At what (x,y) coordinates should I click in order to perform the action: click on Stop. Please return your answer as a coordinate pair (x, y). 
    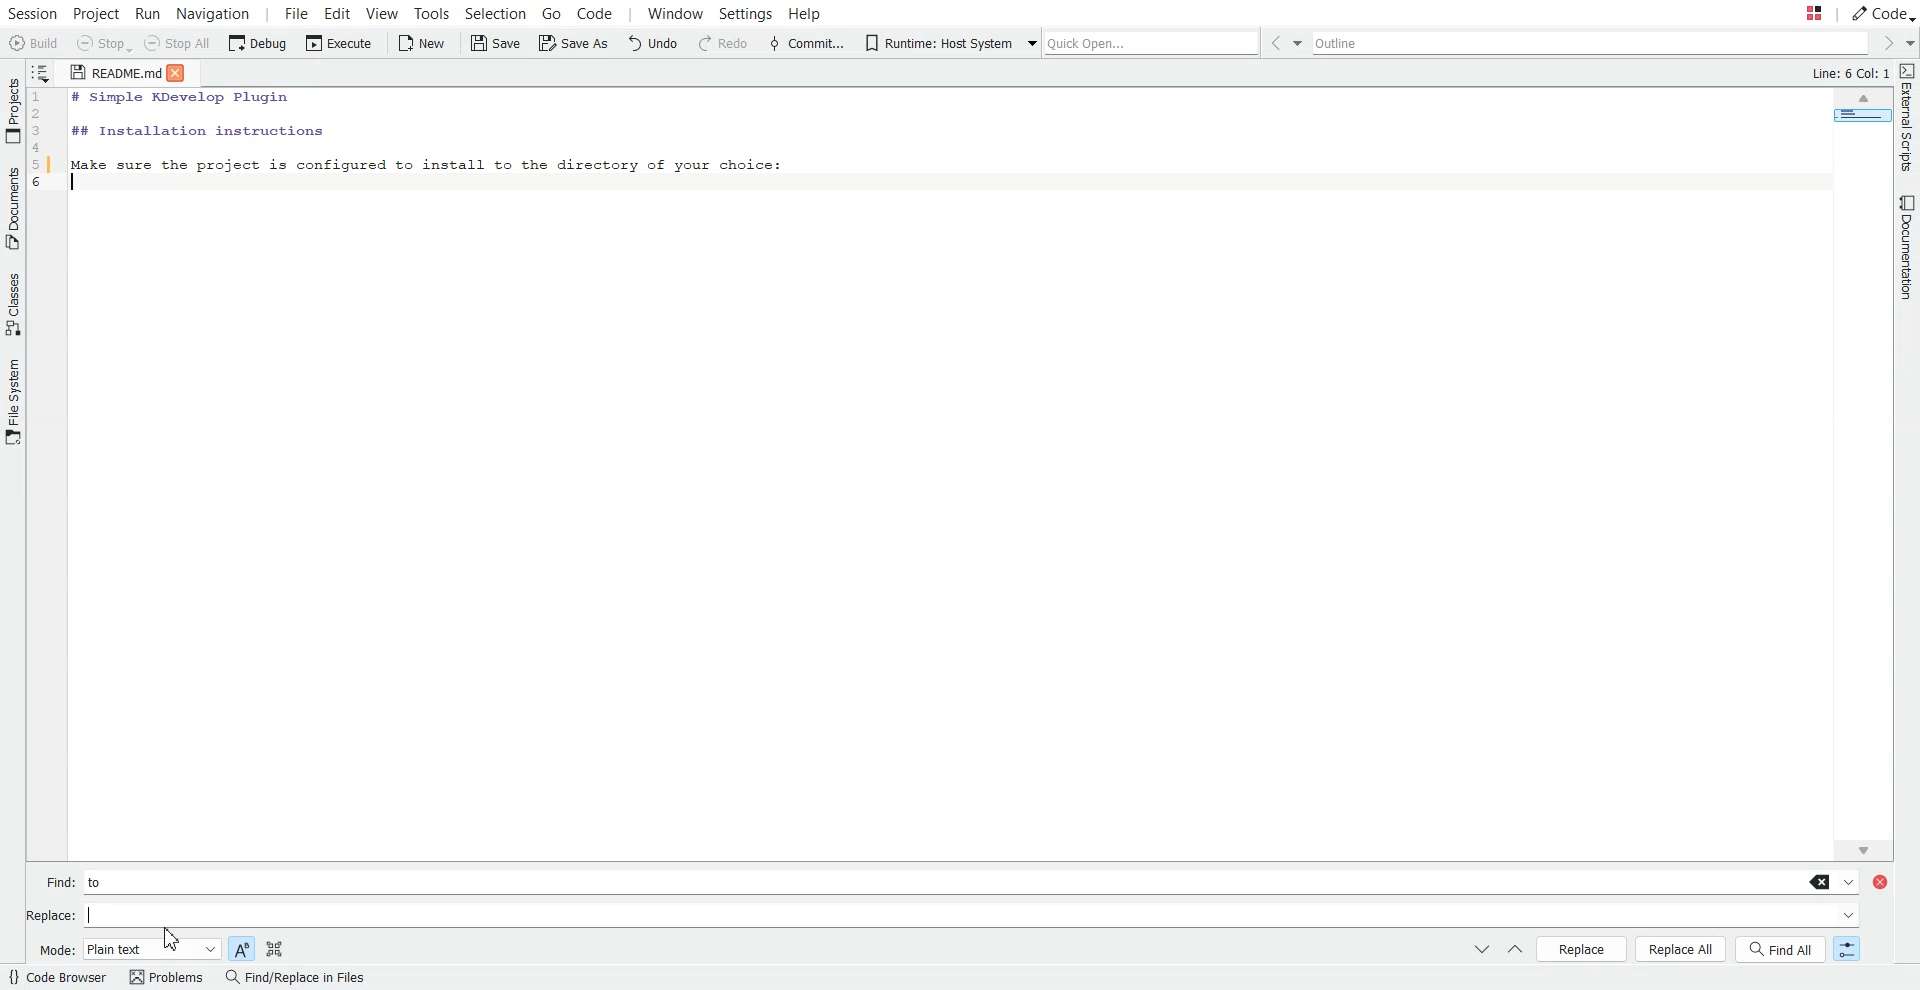
    Looking at the image, I should click on (103, 45).